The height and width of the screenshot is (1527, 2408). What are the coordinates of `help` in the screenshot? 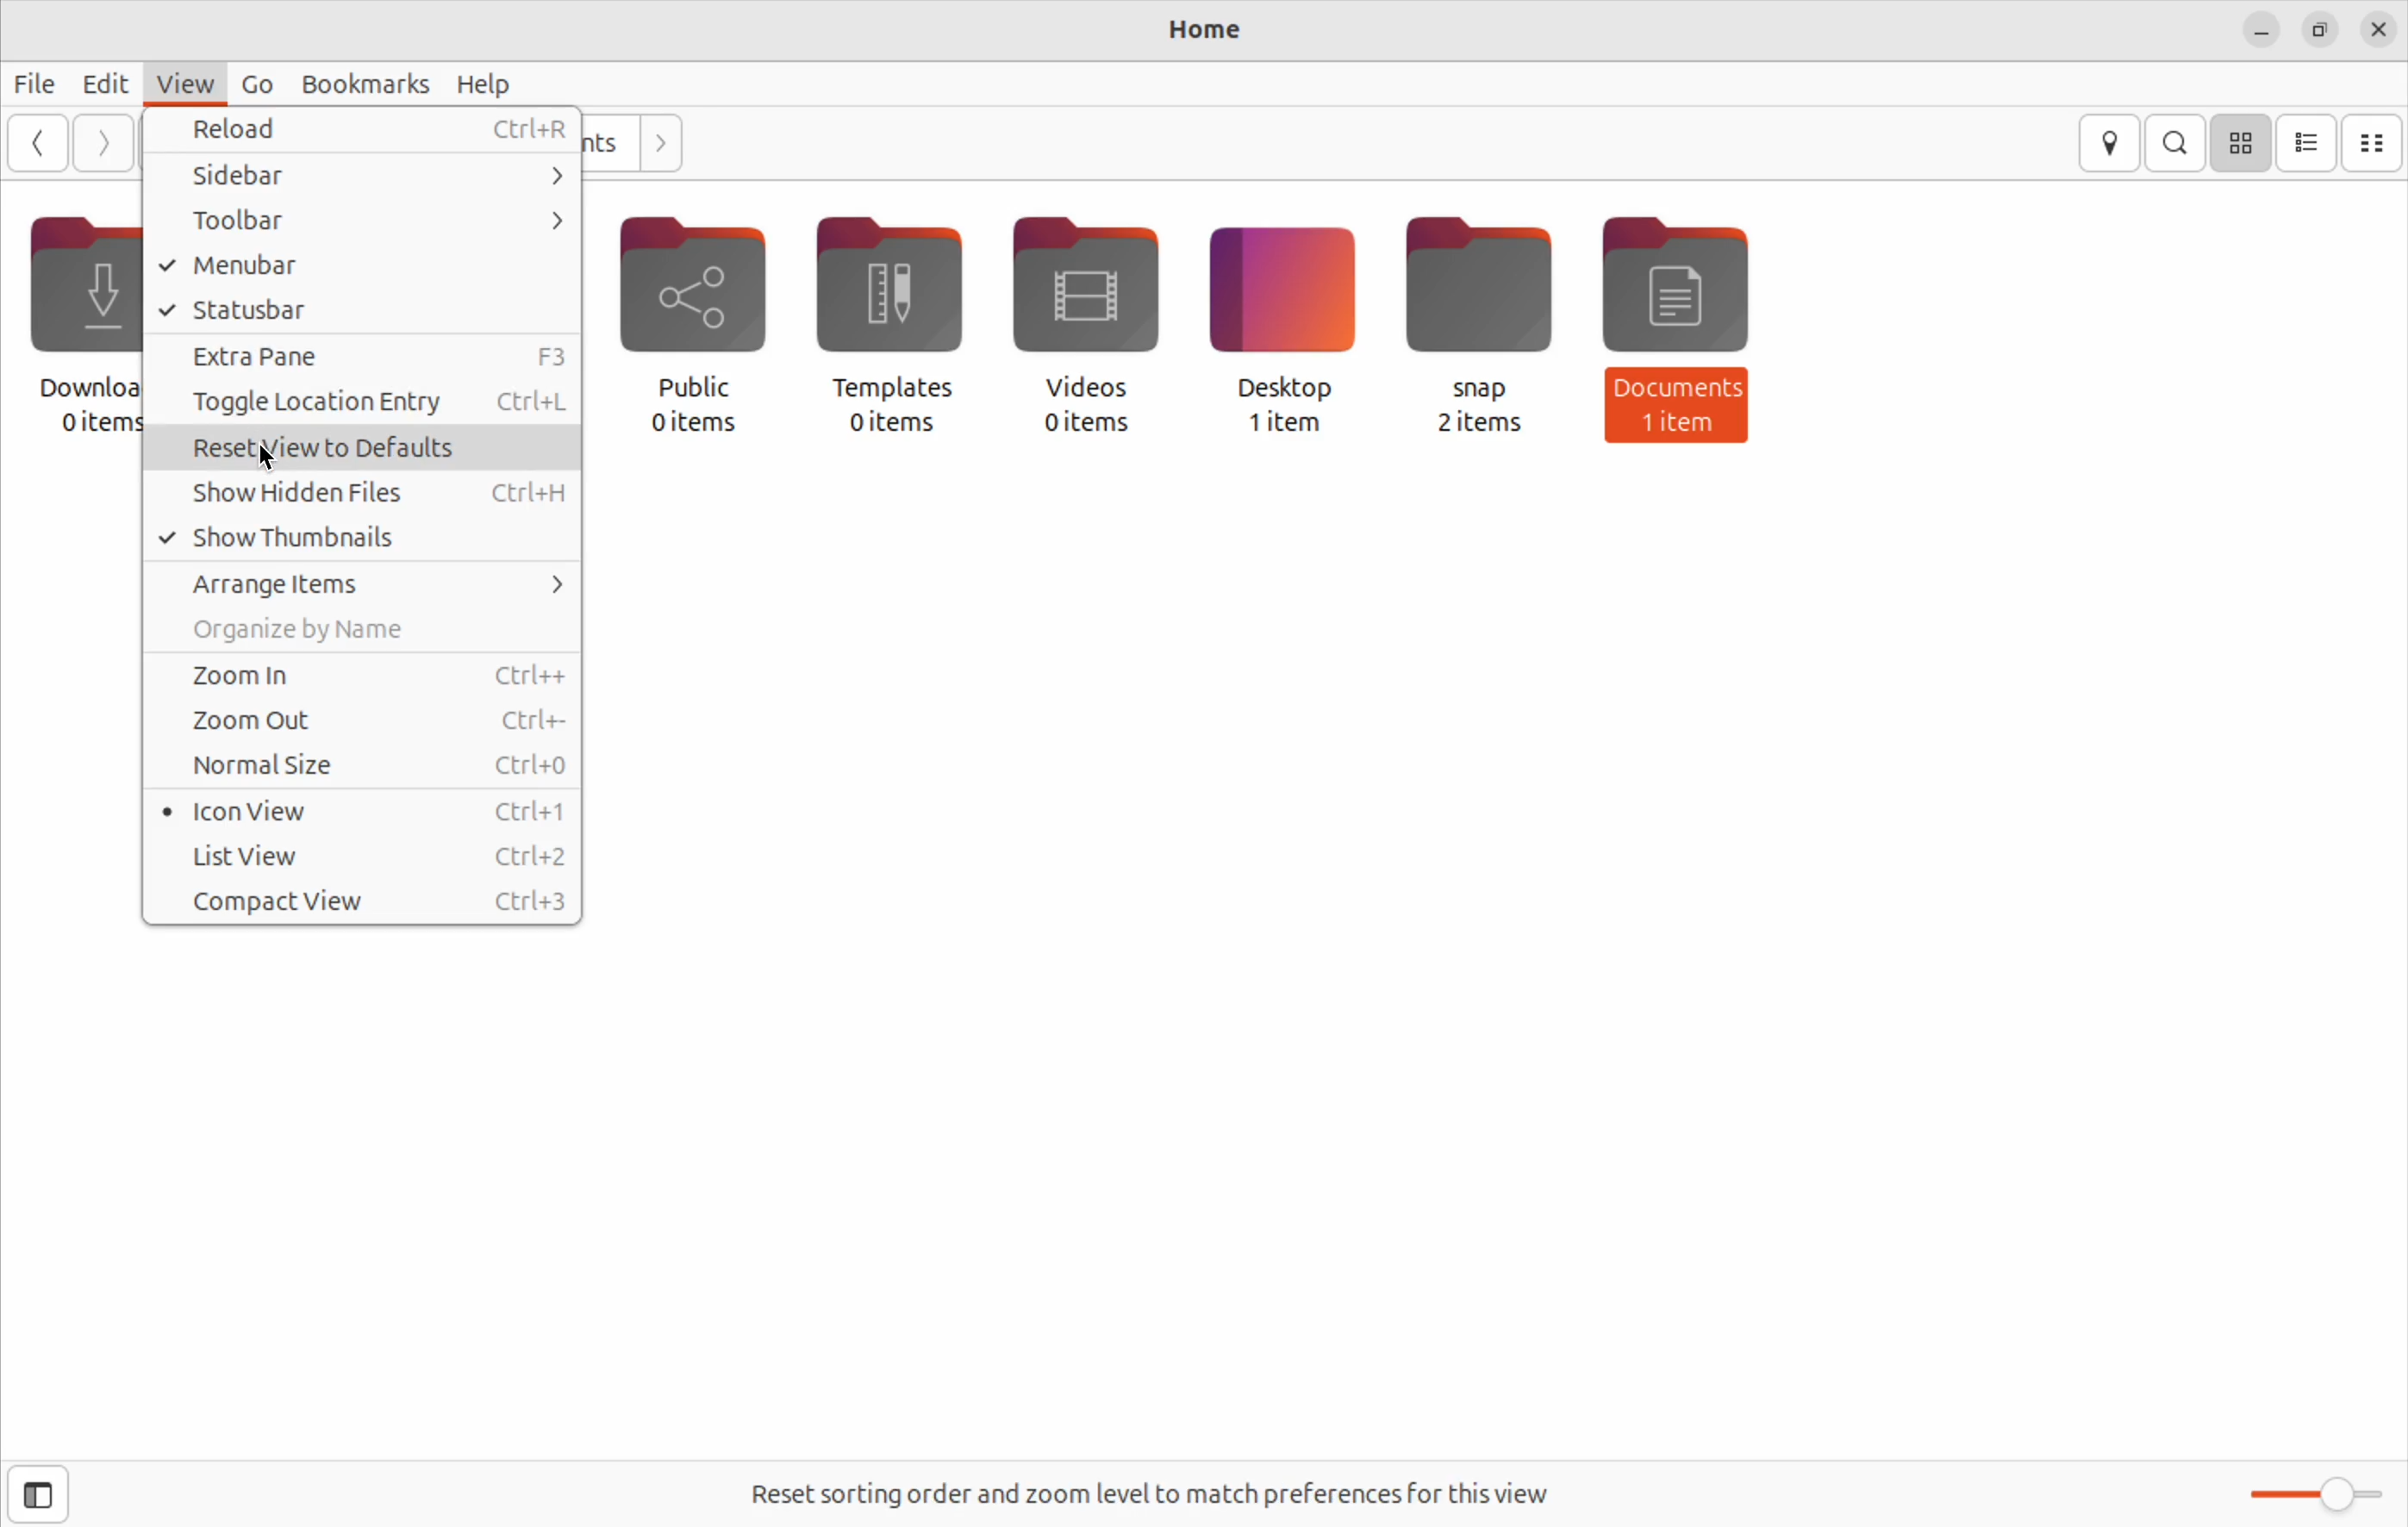 It's located at (490, 86).